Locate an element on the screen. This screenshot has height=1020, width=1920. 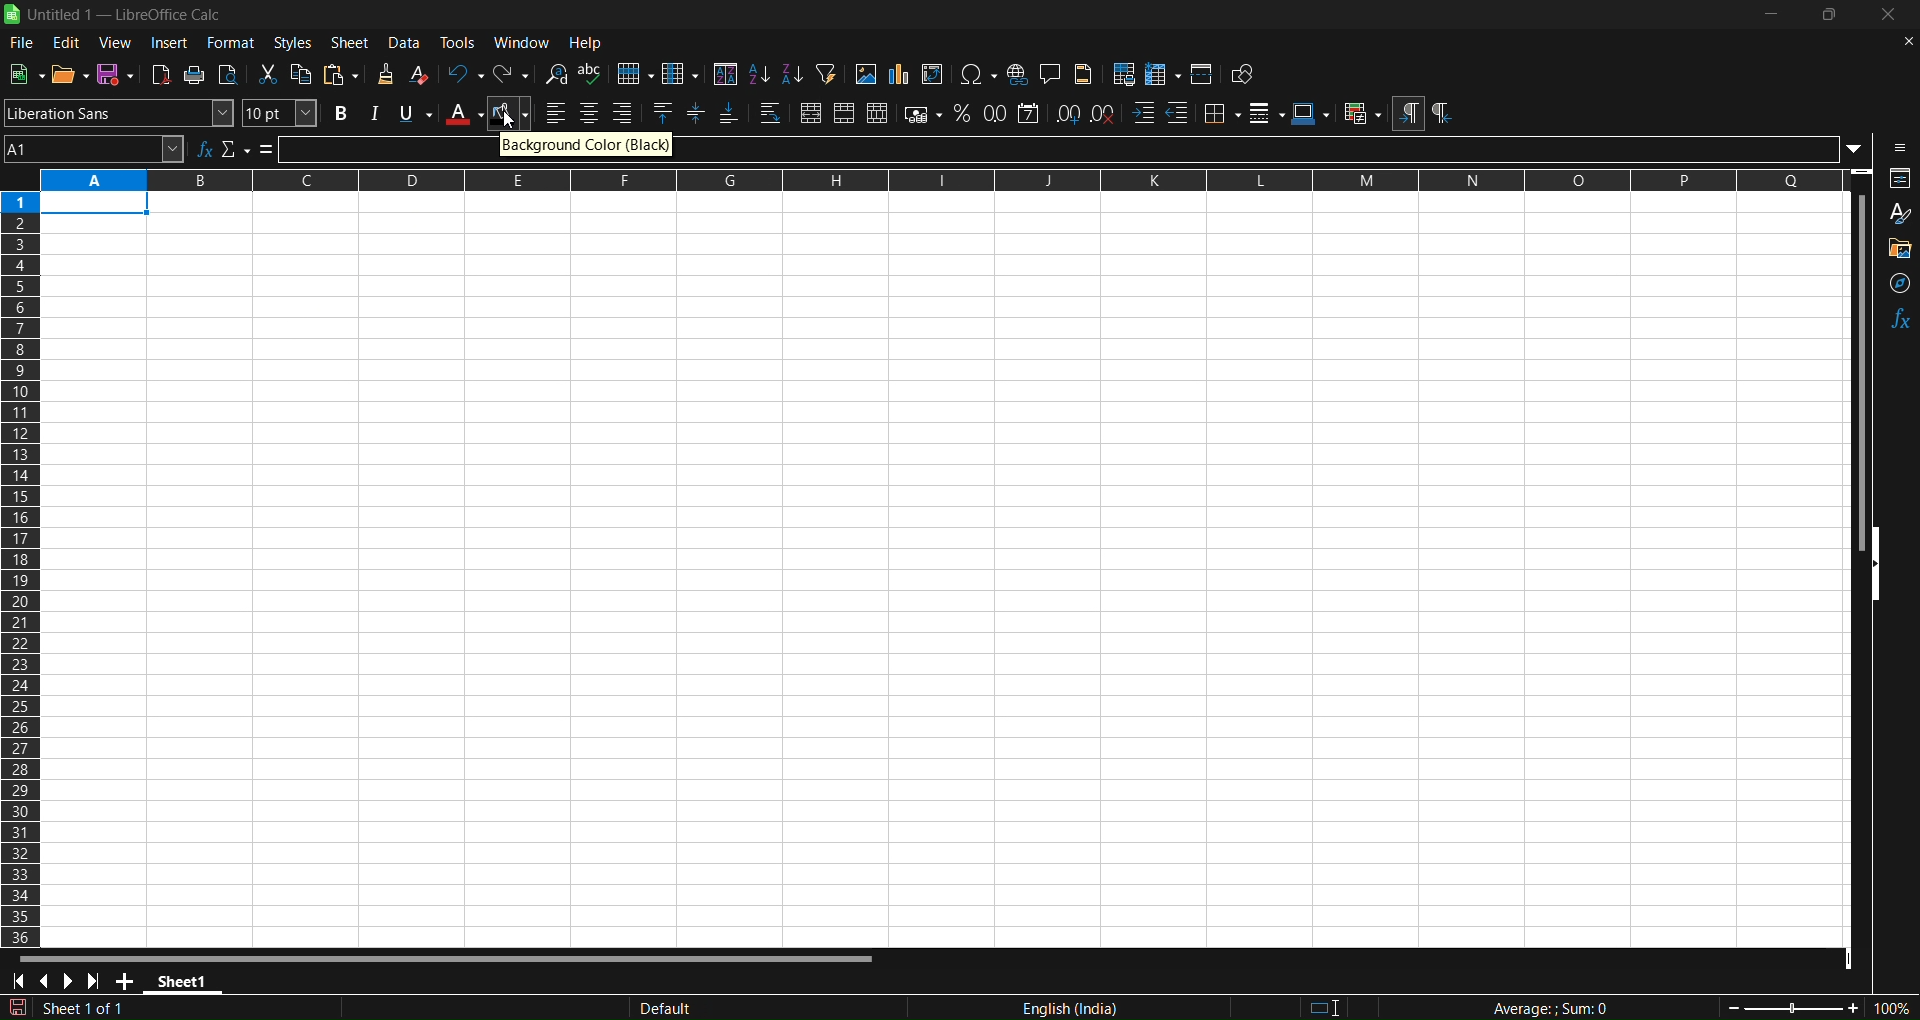
increase indent is located at coordinates (1144, 113).